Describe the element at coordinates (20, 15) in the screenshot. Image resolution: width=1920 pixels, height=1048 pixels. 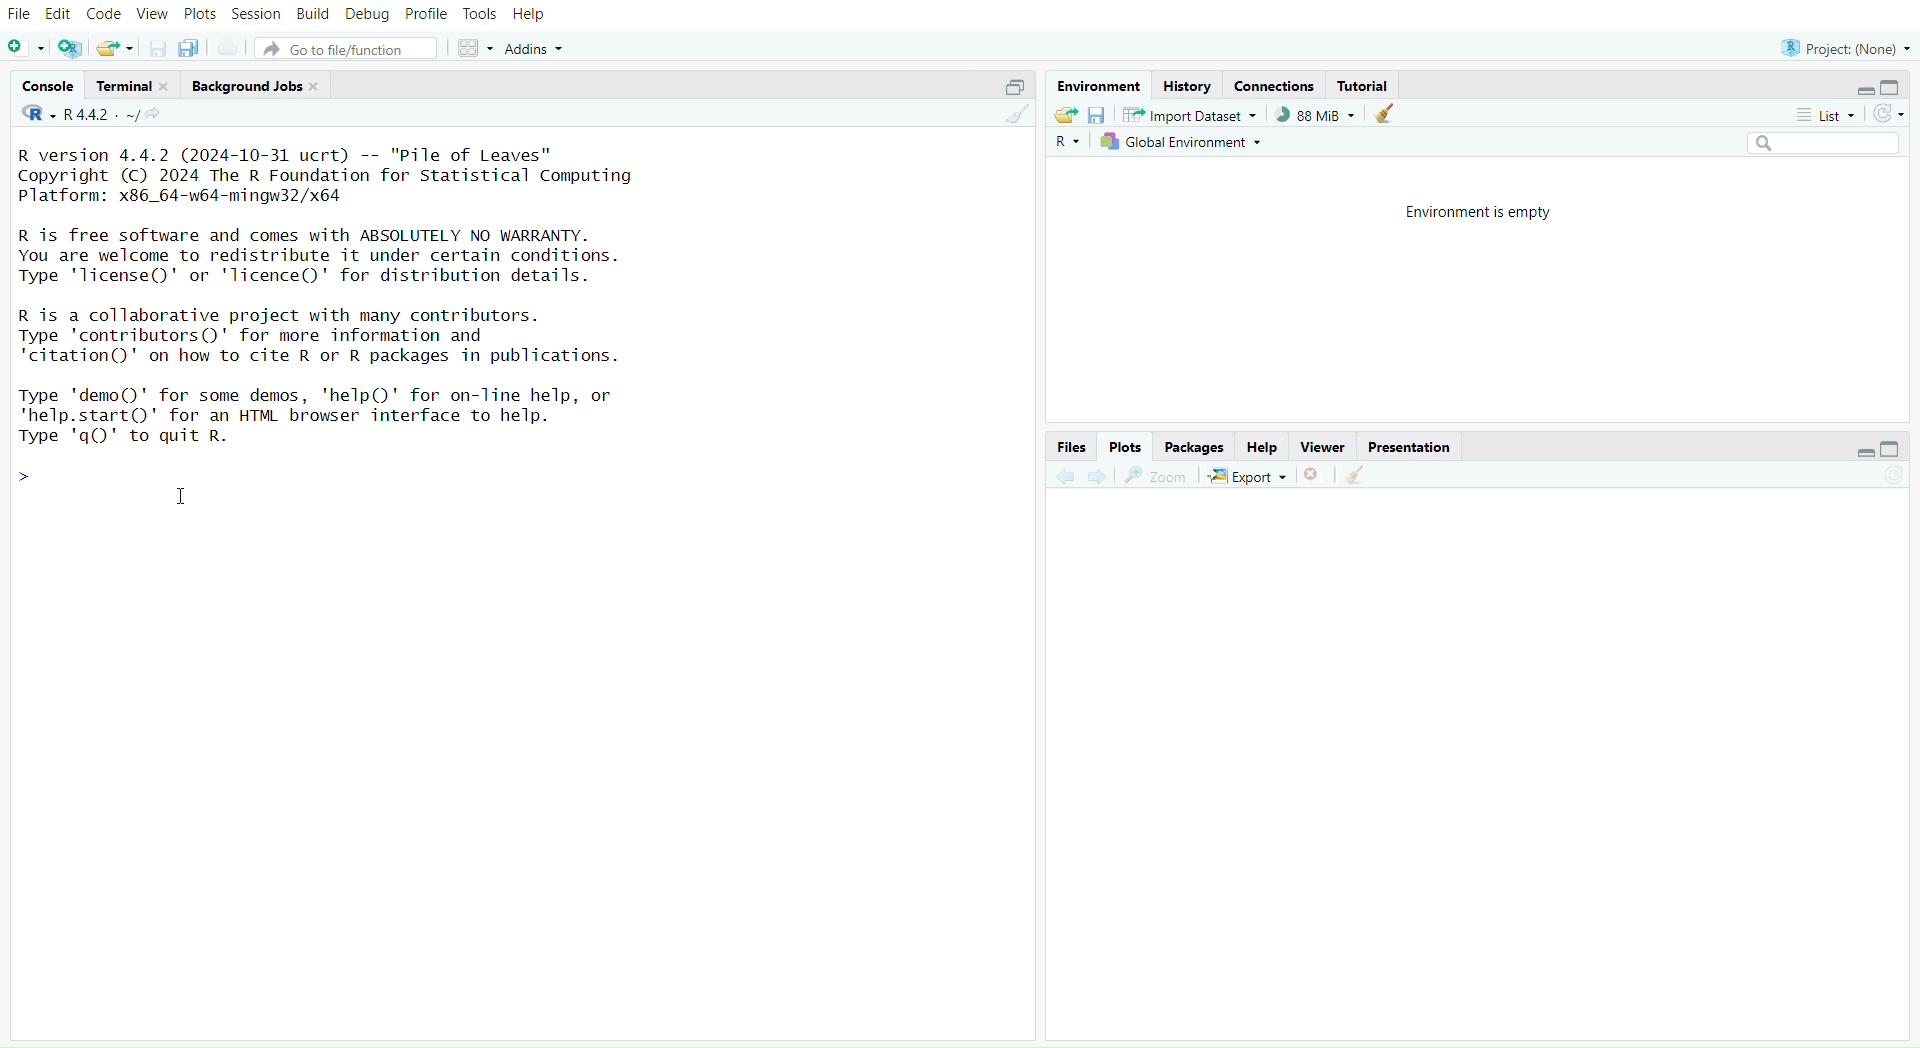
I see `file` at that location.